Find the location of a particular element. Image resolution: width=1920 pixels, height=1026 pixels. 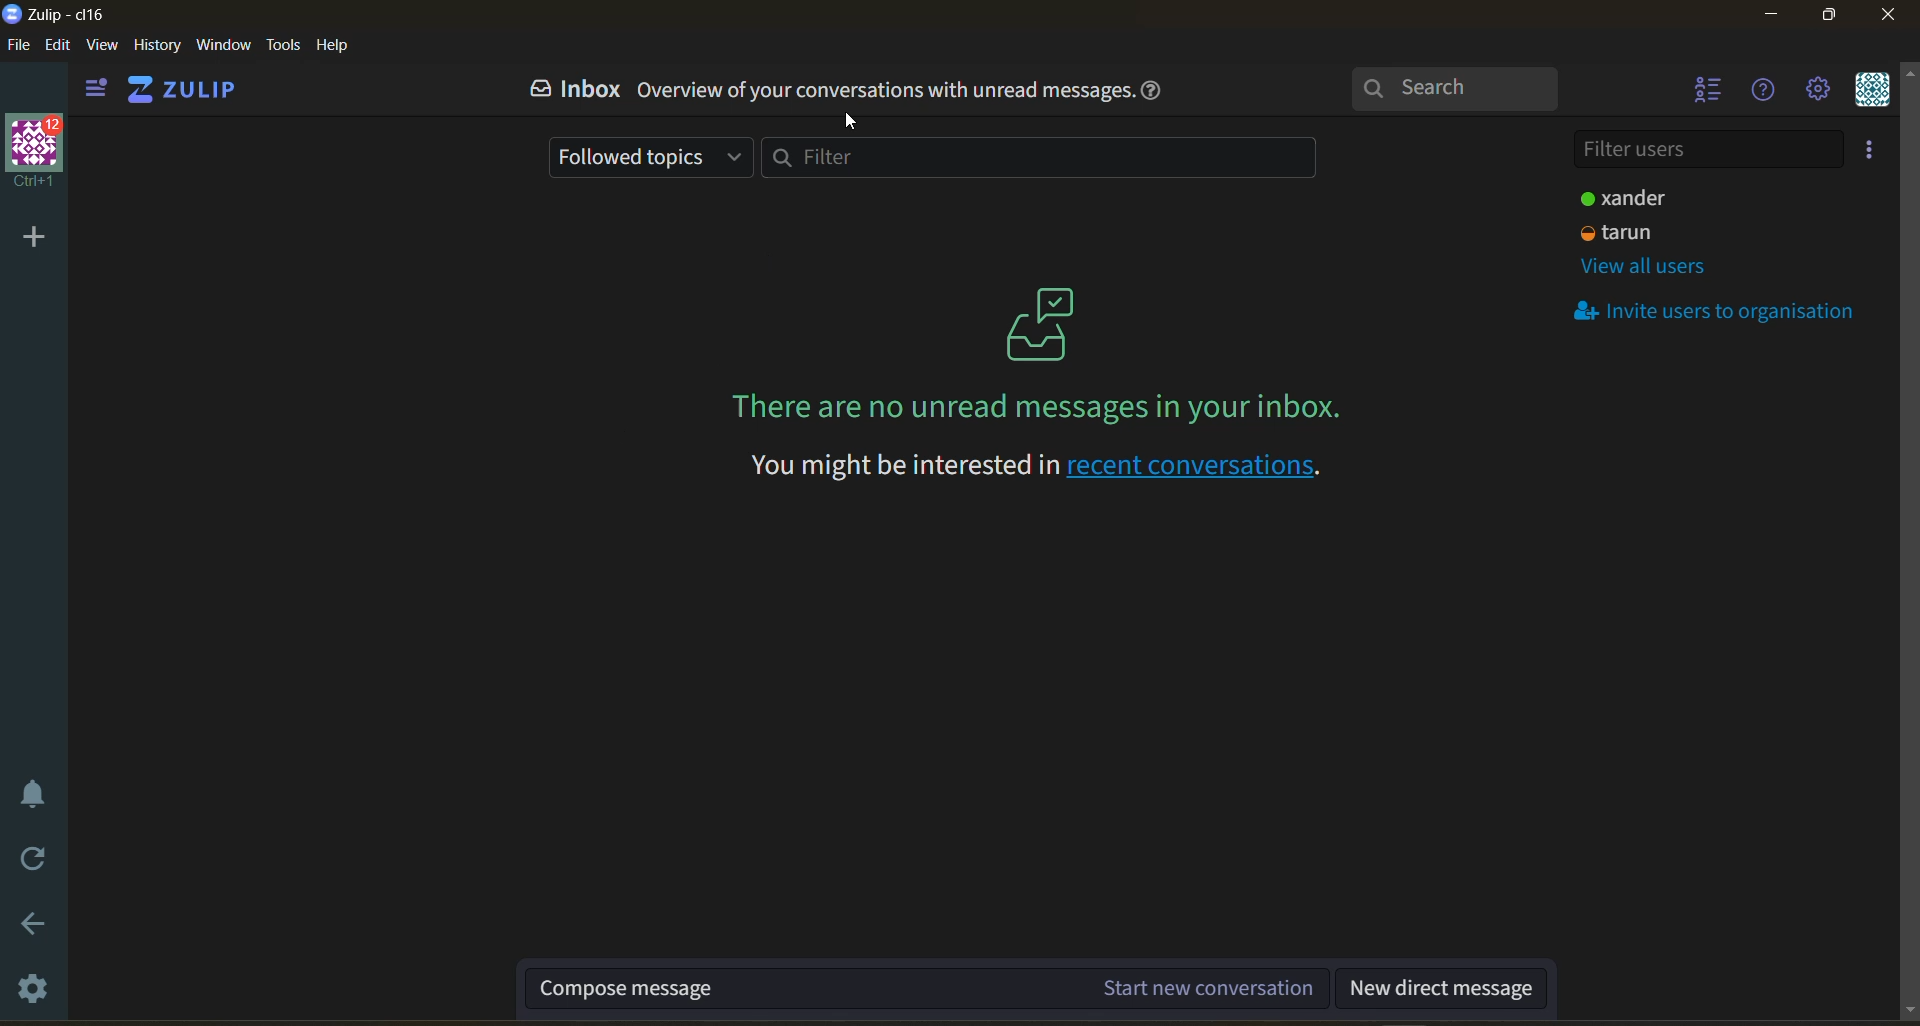

add organisation is located at coordinates (37, 238).